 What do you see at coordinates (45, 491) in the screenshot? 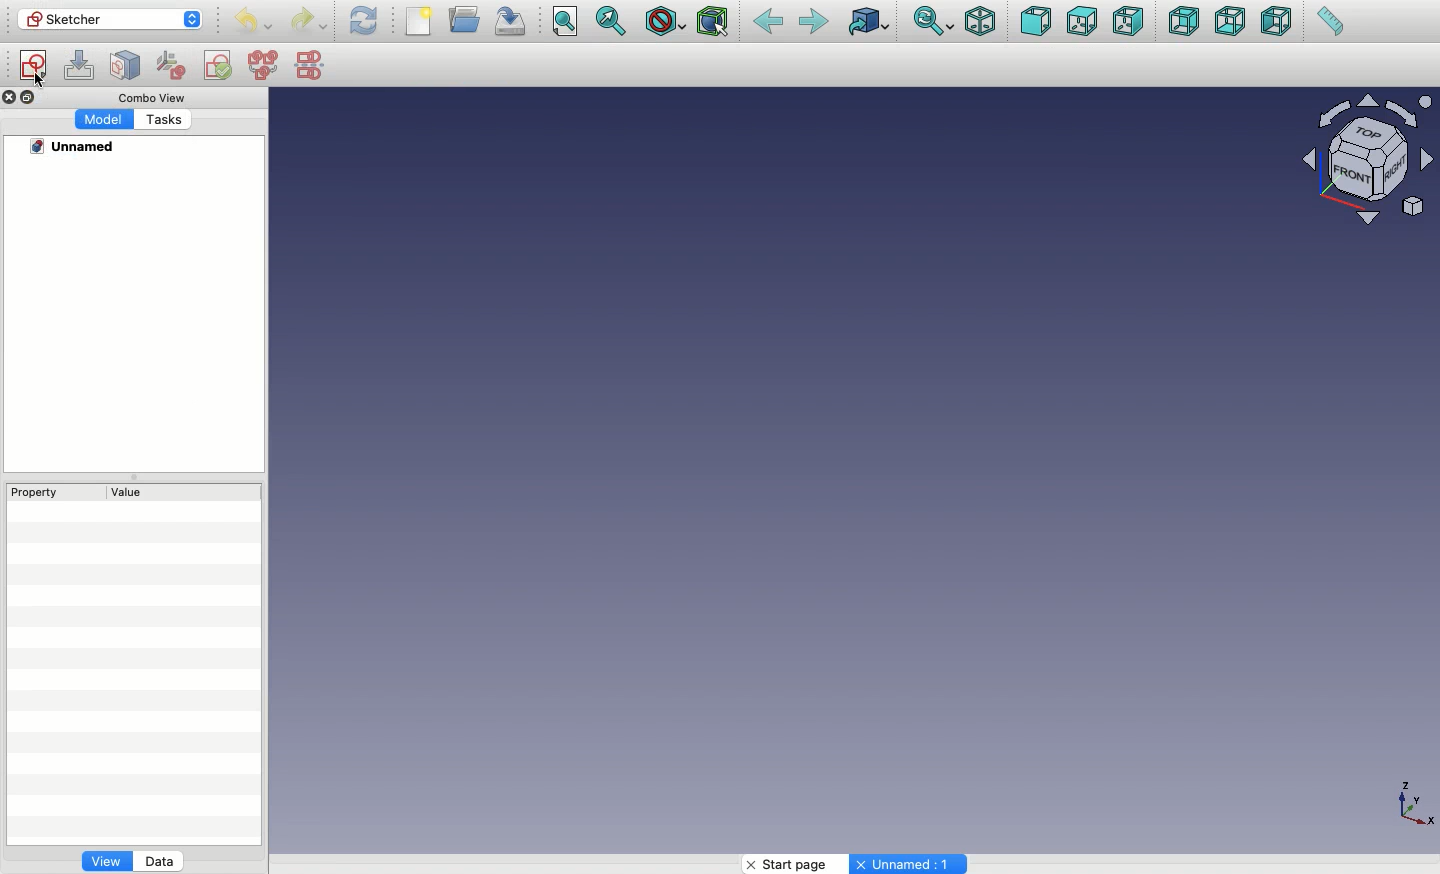
I see `Property ` at bounding box center [45, 491].